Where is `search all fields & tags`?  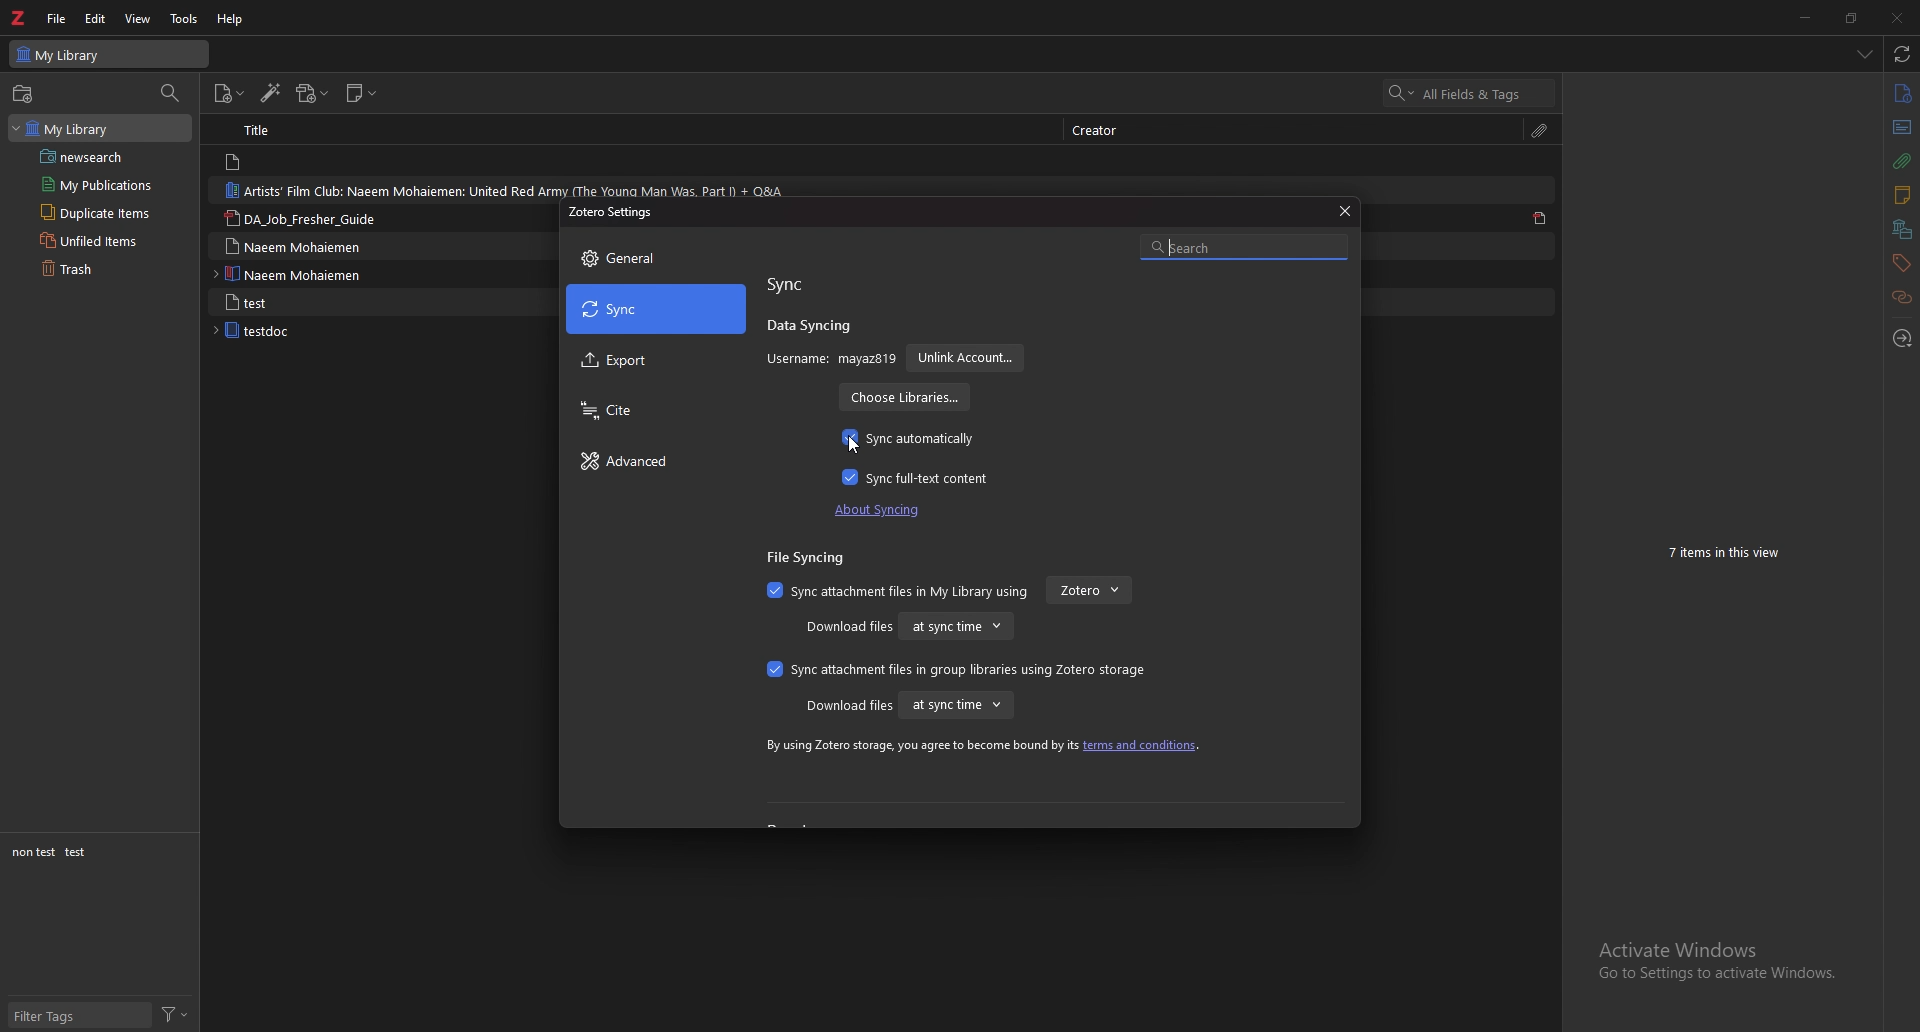
search all fields & tags is located at coordinates (1470, 93).